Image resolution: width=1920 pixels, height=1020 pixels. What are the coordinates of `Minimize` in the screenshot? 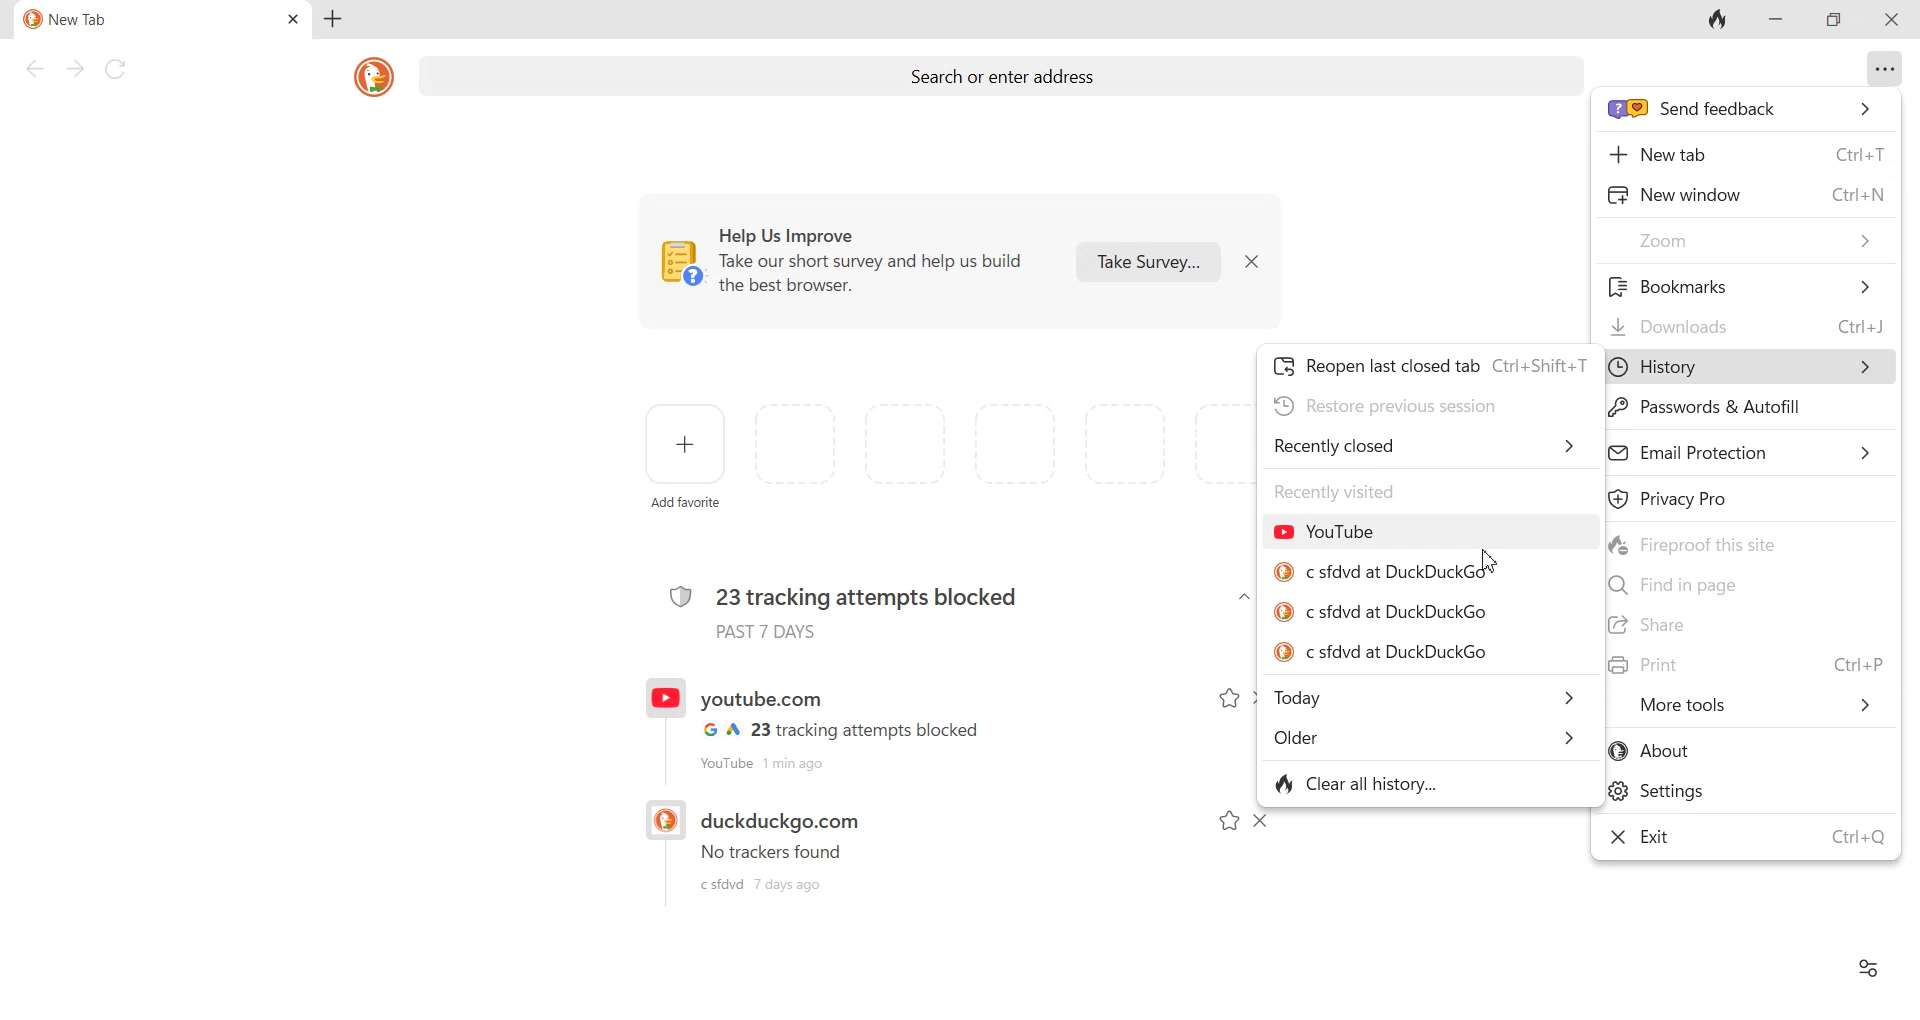 It's located at (1773, 20).